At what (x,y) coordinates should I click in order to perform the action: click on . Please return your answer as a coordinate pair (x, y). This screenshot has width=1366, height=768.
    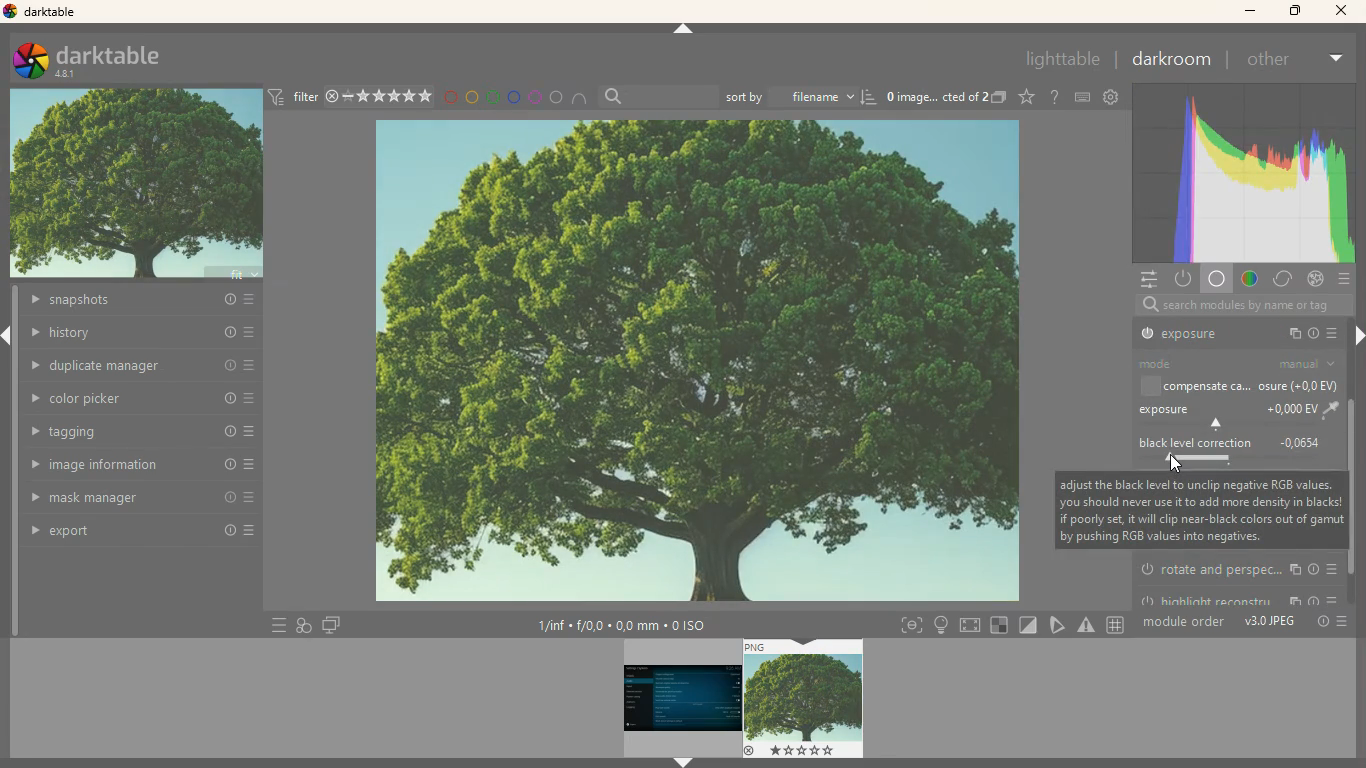
    Looking at the image, I should click on (1119, 625).